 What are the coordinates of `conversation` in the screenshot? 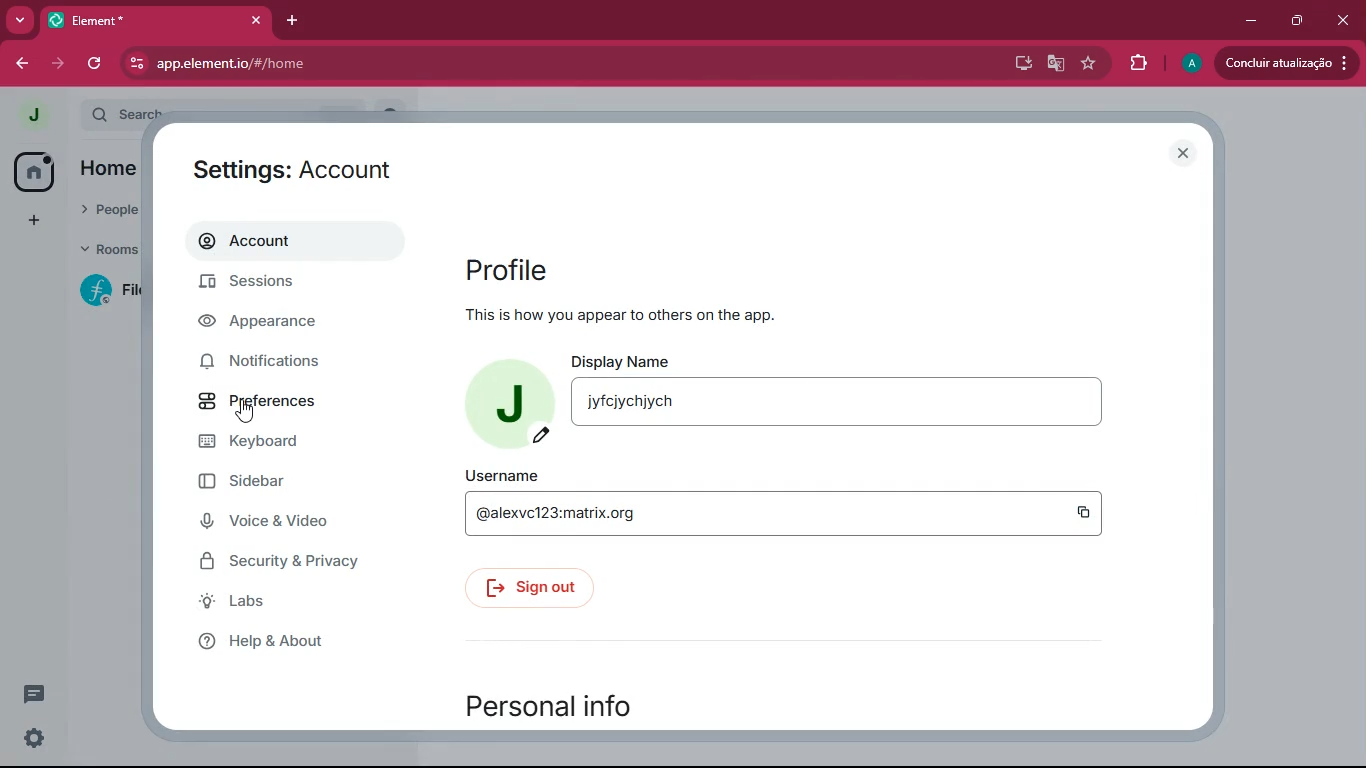 It's located at (34, 693).